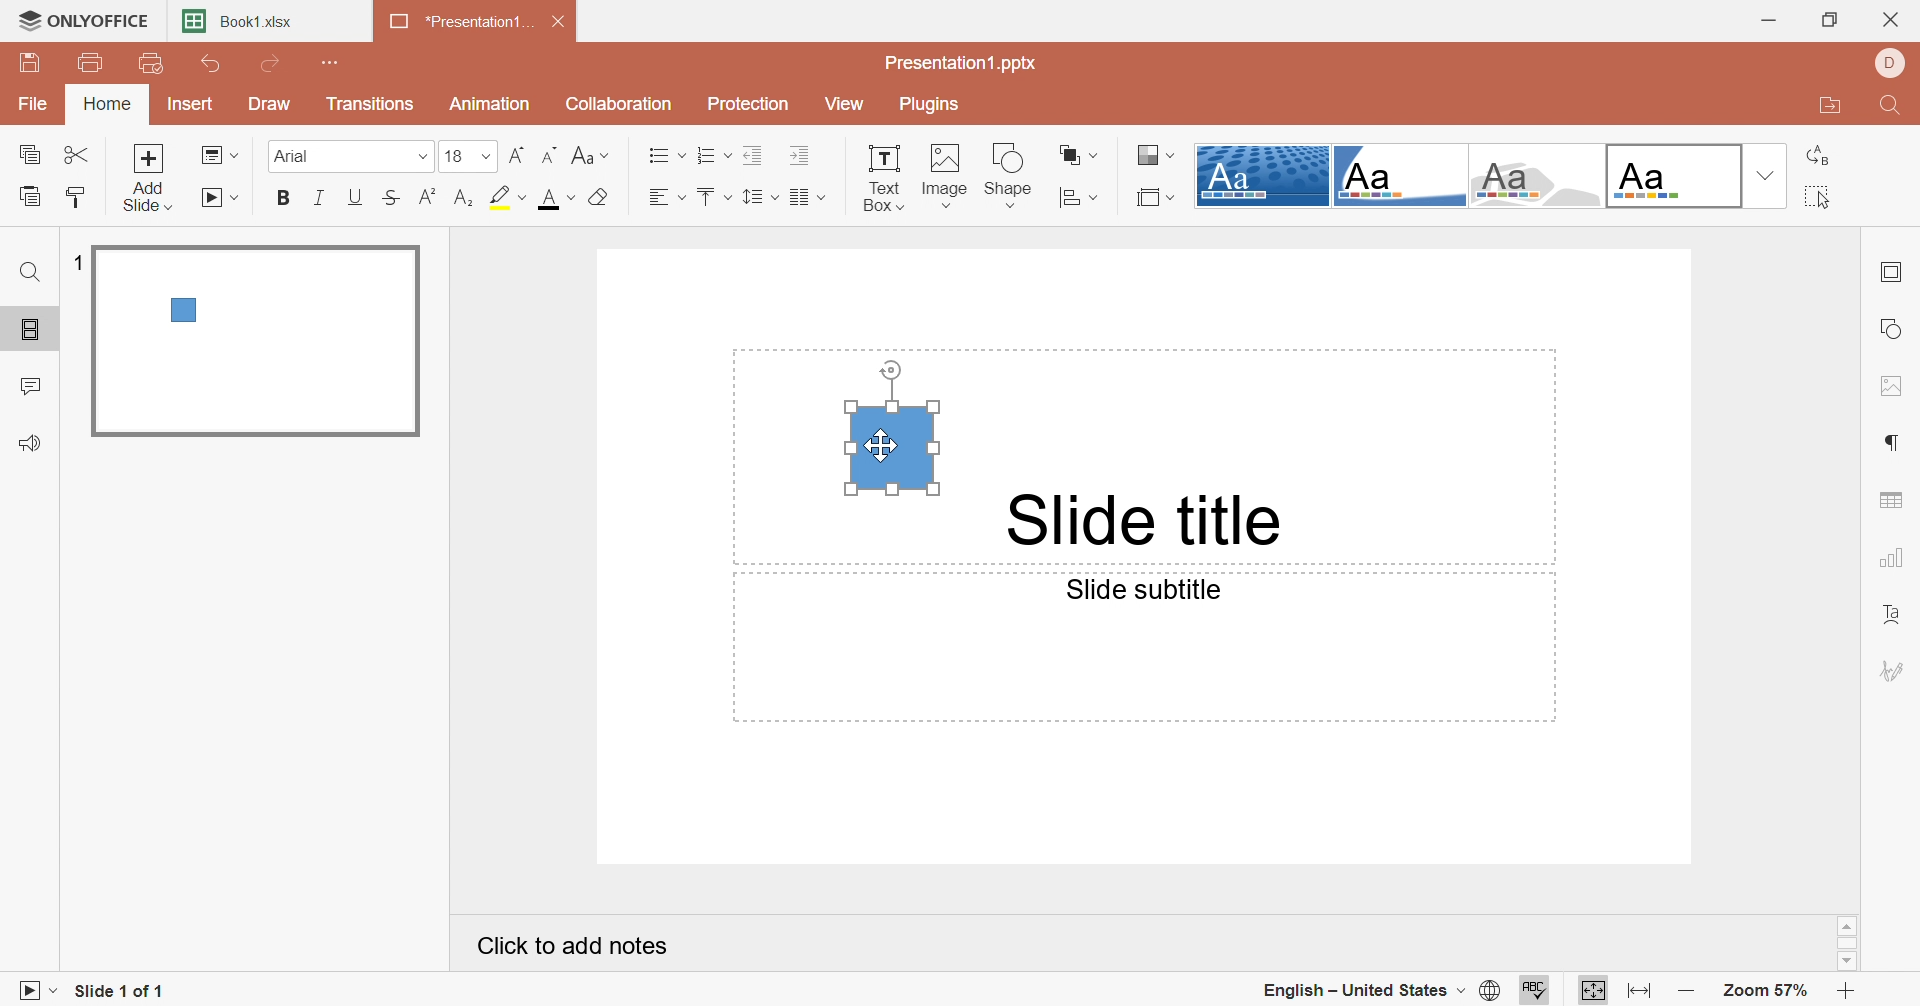  Describe the element at coordinates (1159, 154) in the screenshot. I see `Change color theme` at that location.